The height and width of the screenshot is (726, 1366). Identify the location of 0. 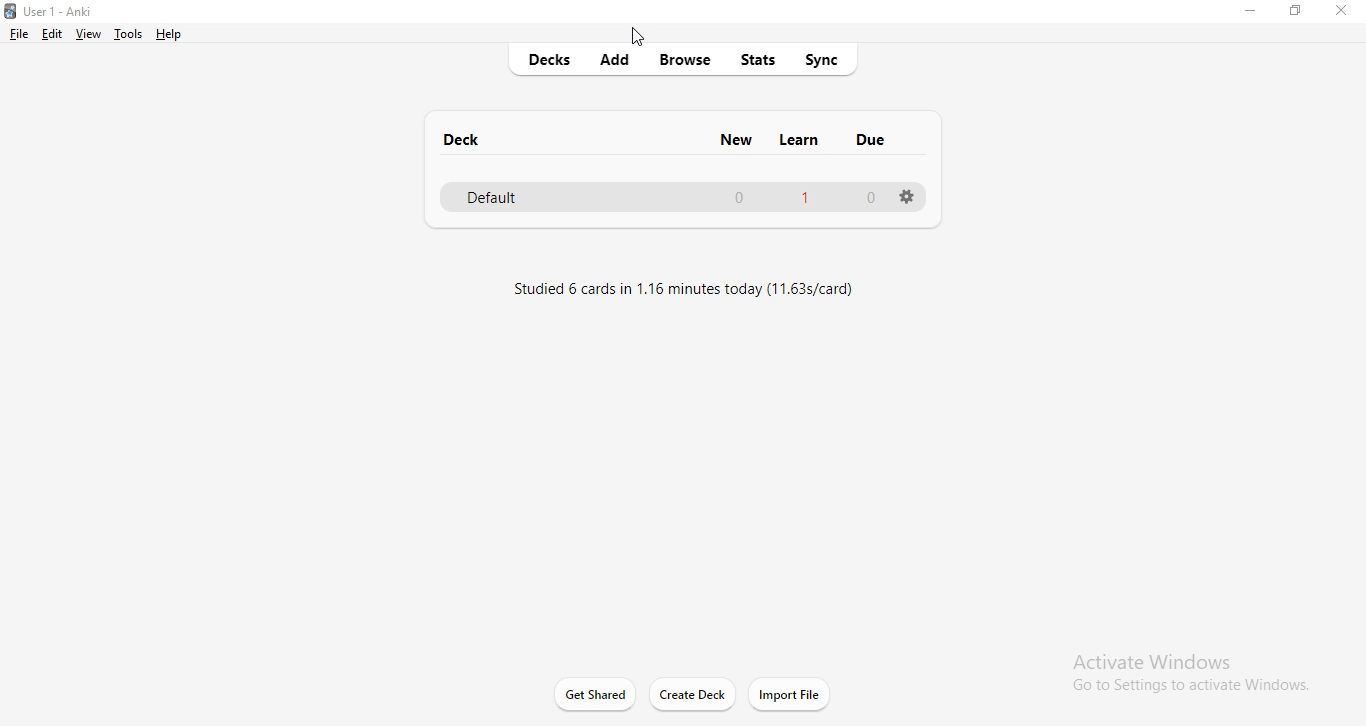
(867, 198).